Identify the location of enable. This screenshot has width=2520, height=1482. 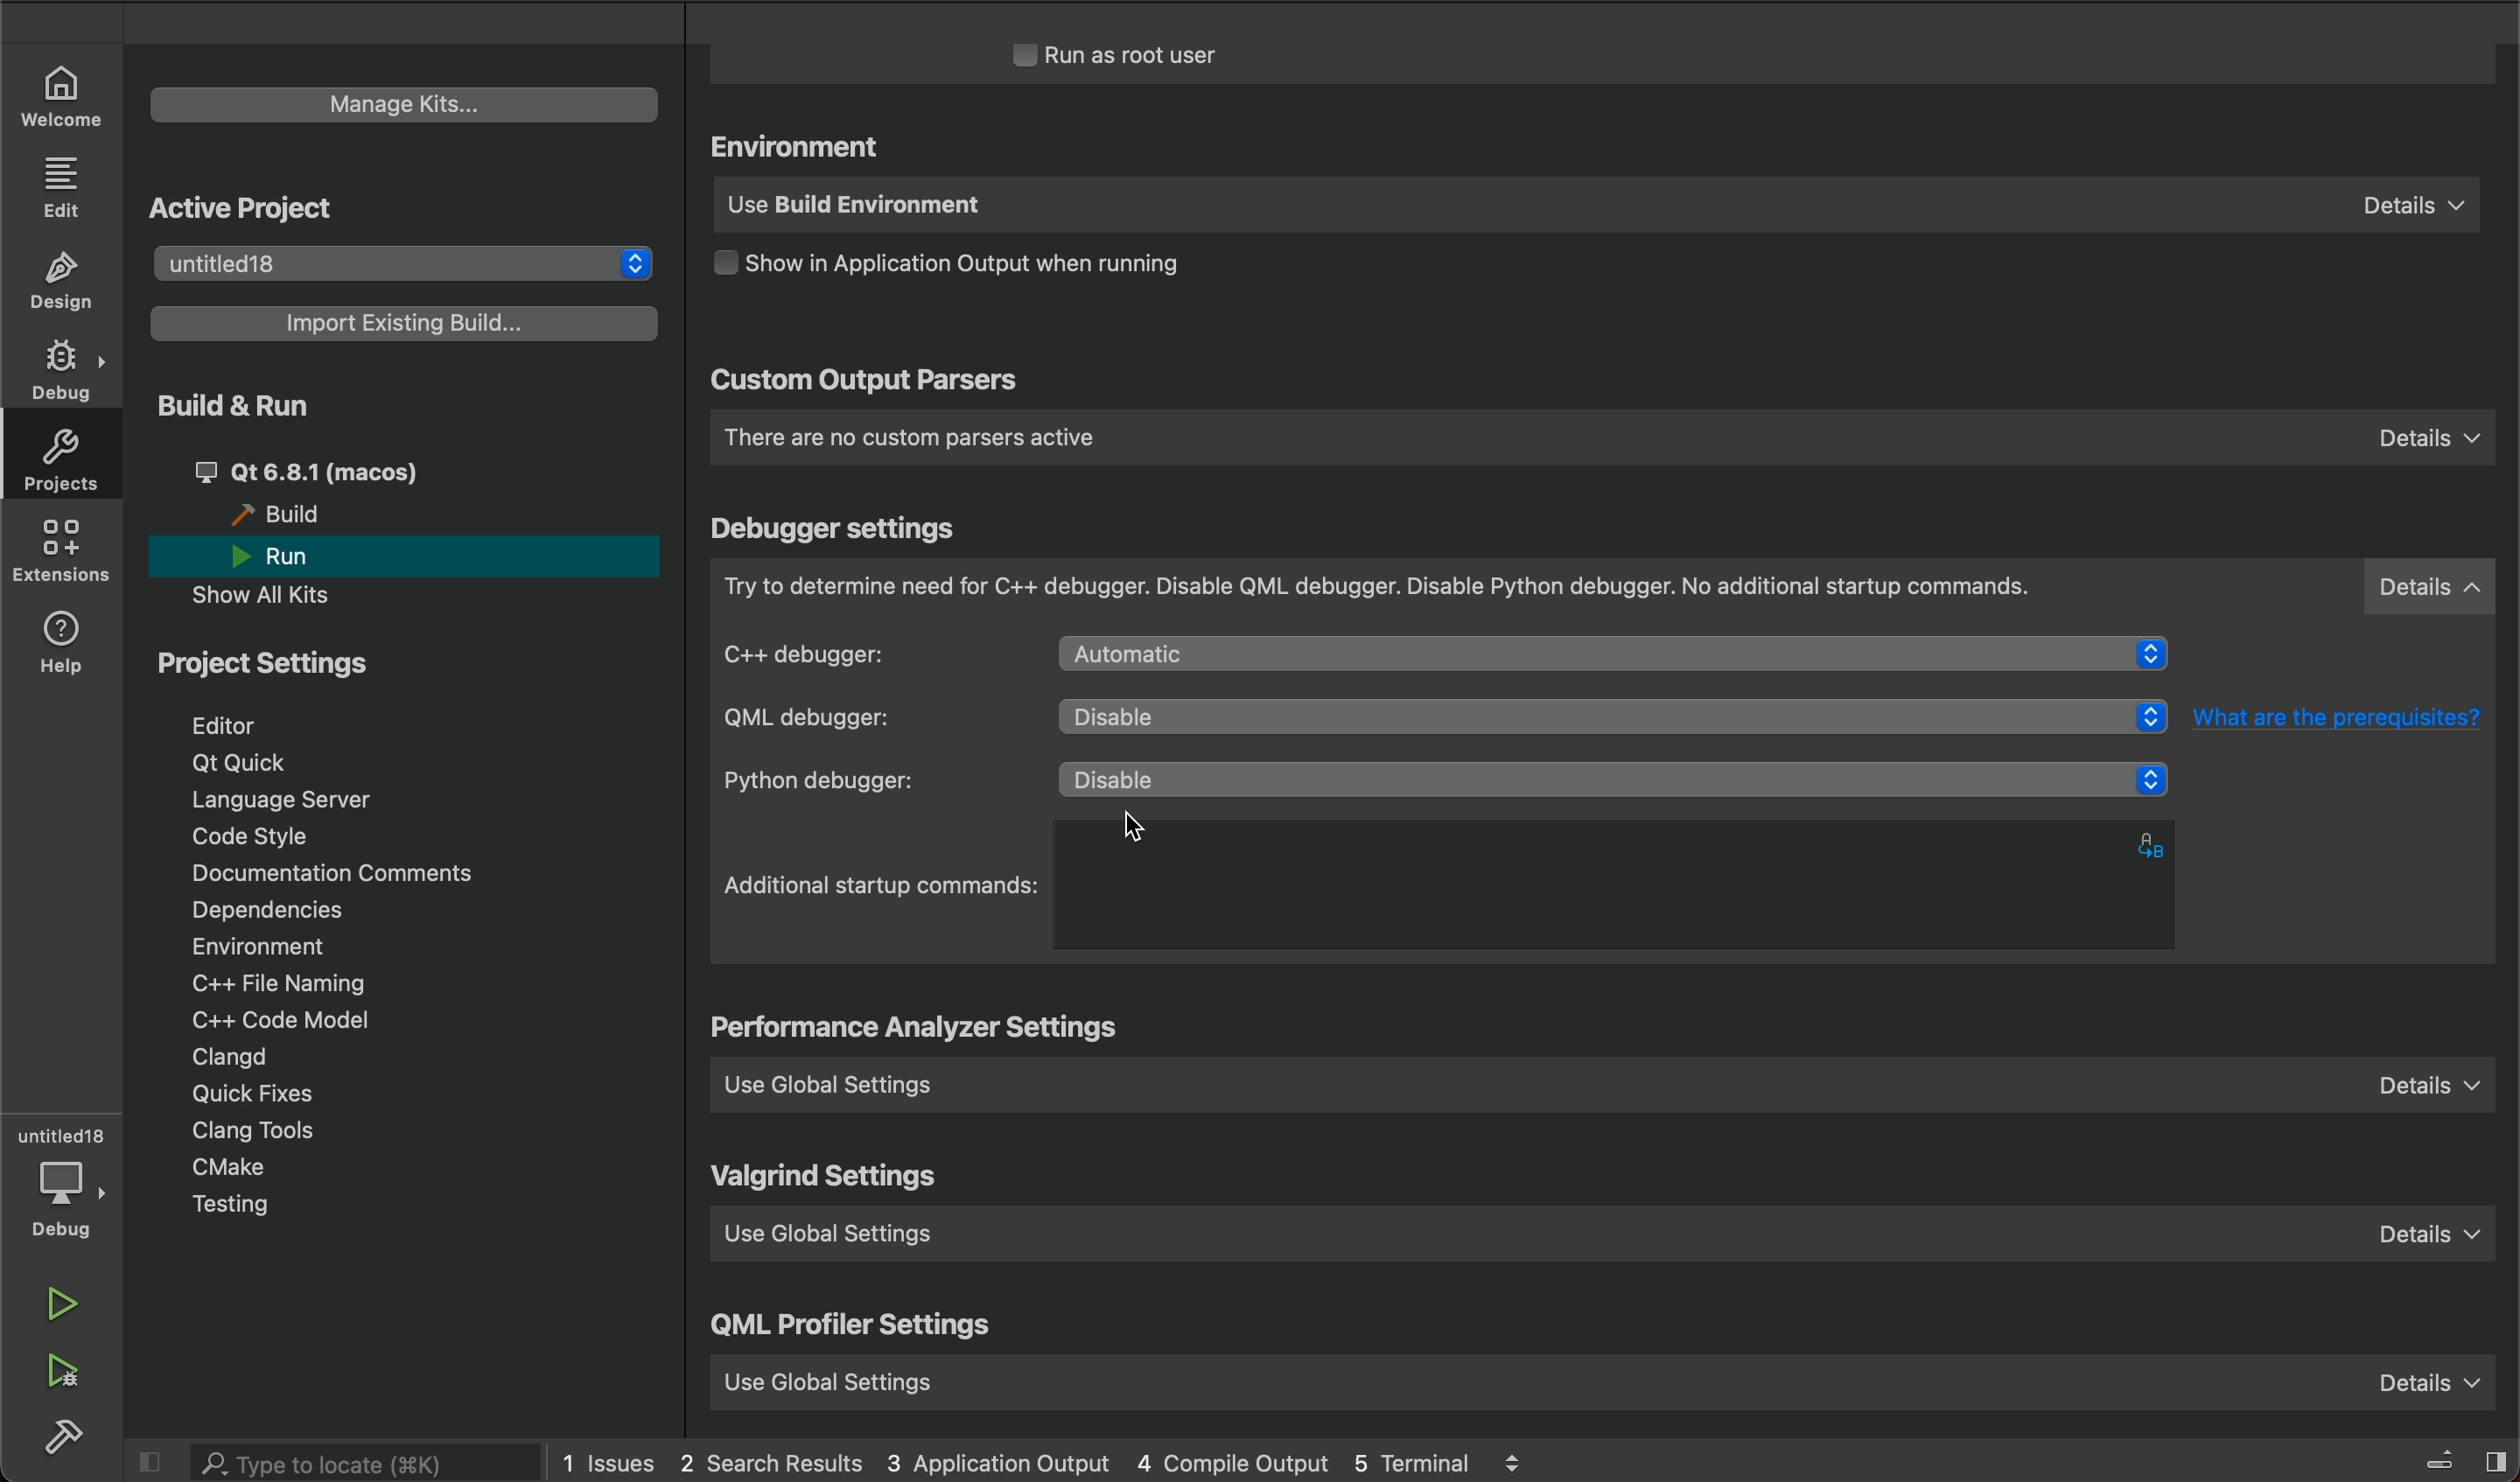
(1596, 777).